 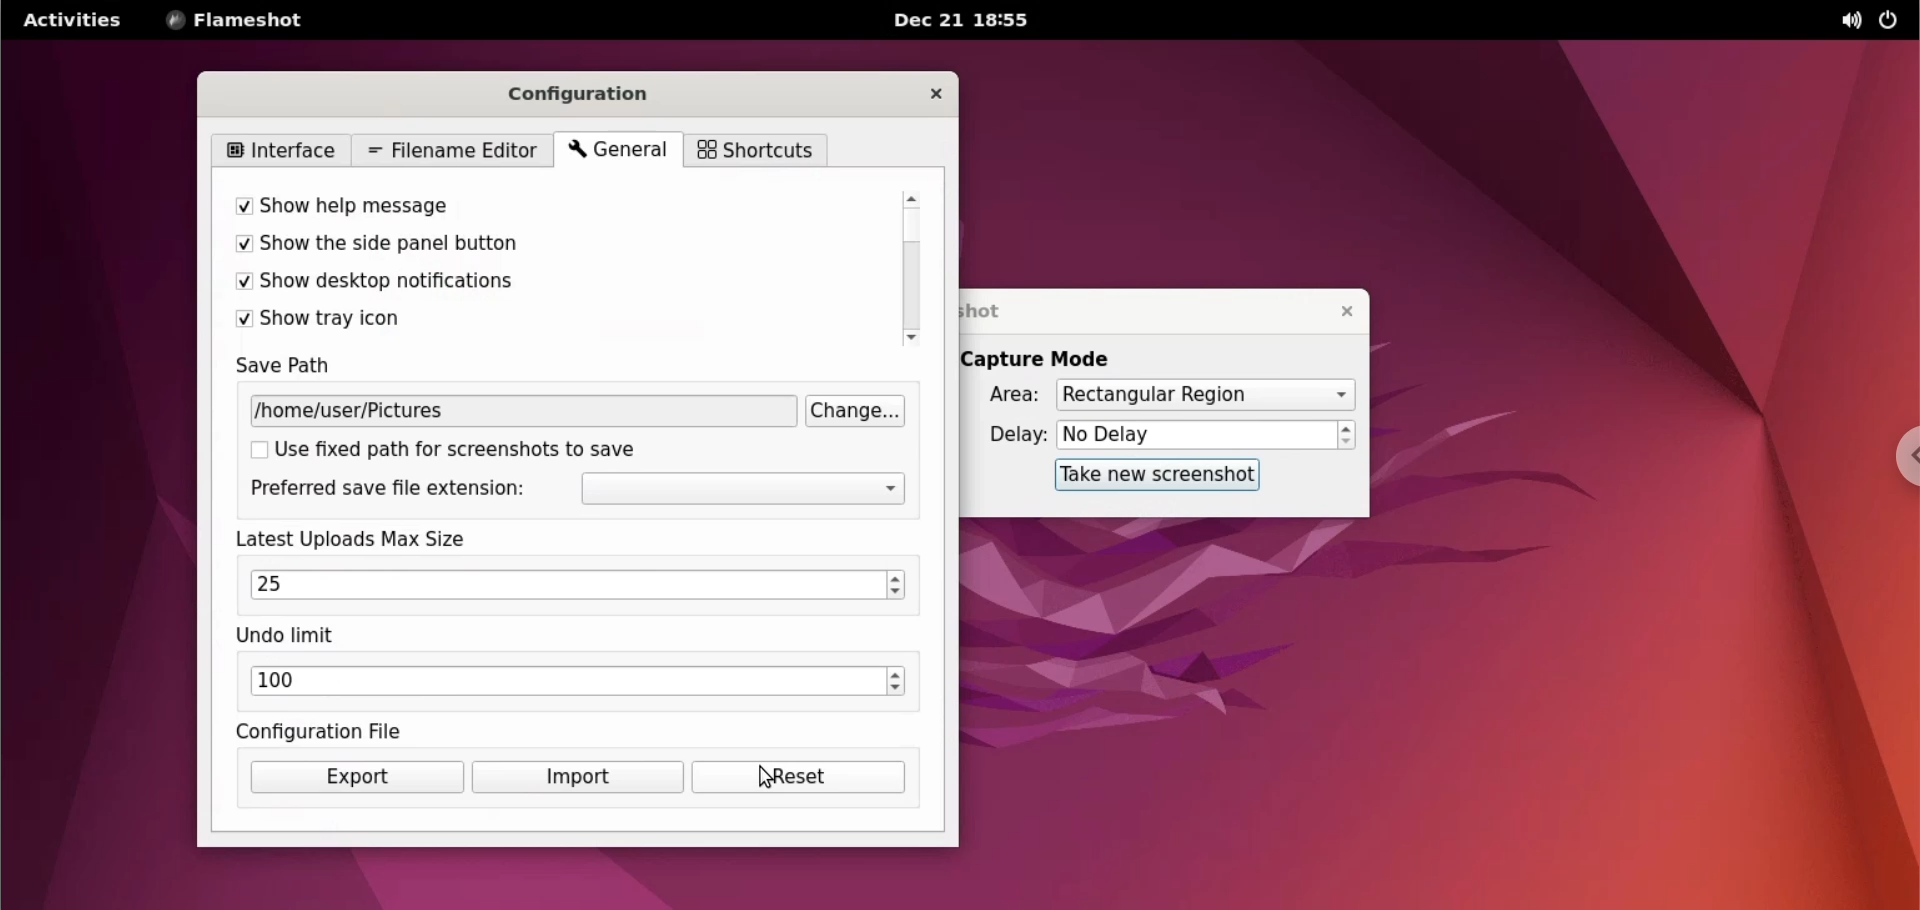 I want to click on save path, so click(x=296, y=368).